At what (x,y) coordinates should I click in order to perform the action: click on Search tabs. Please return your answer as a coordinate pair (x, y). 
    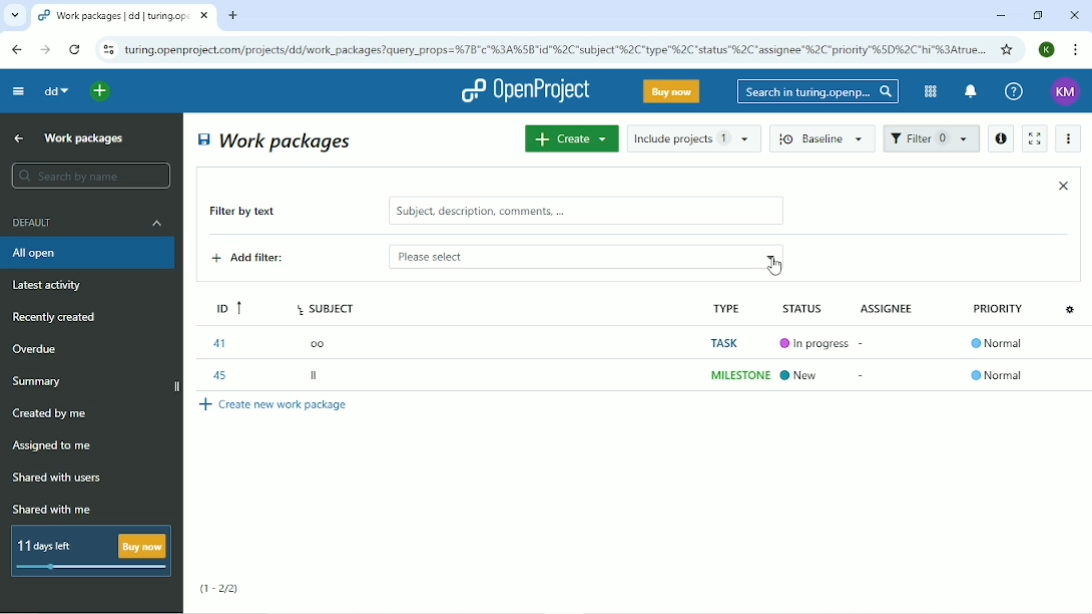
    Looking at the image, I should click on (15, 16).